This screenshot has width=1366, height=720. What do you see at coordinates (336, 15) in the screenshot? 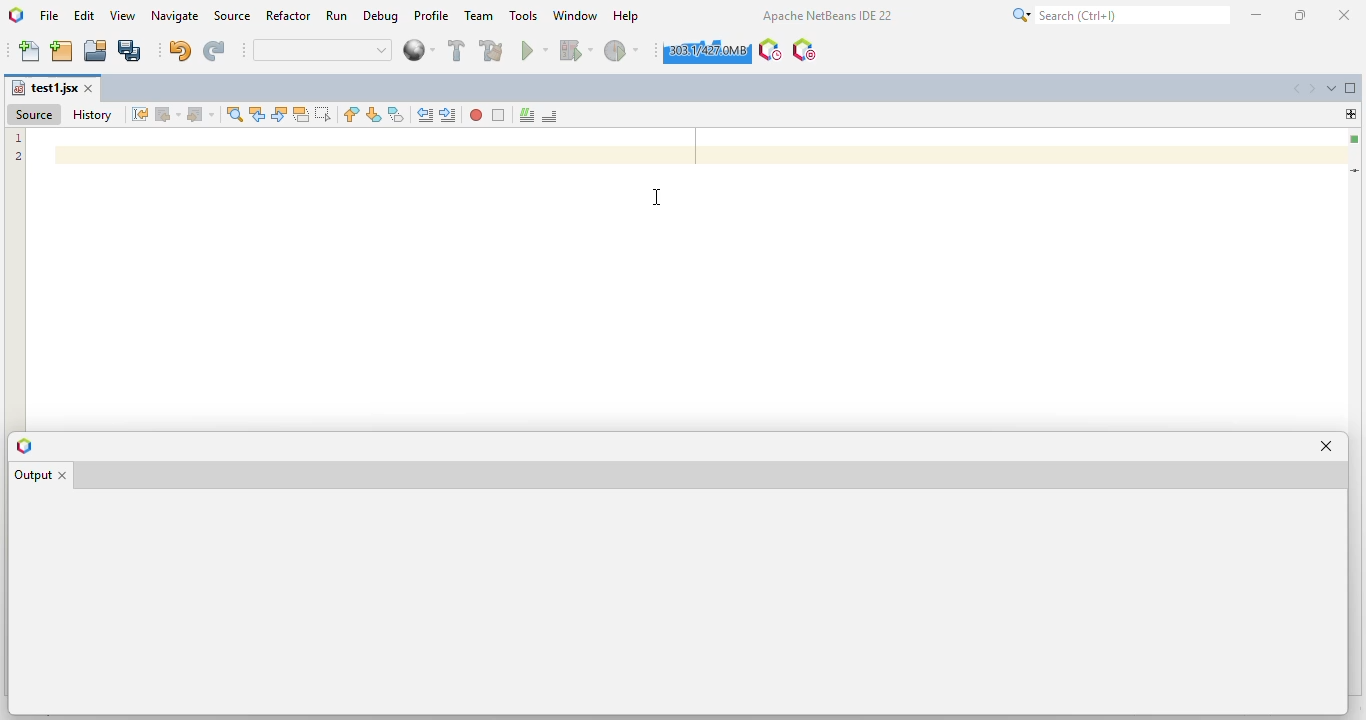
I see `run` at bounding box center [336, 15].